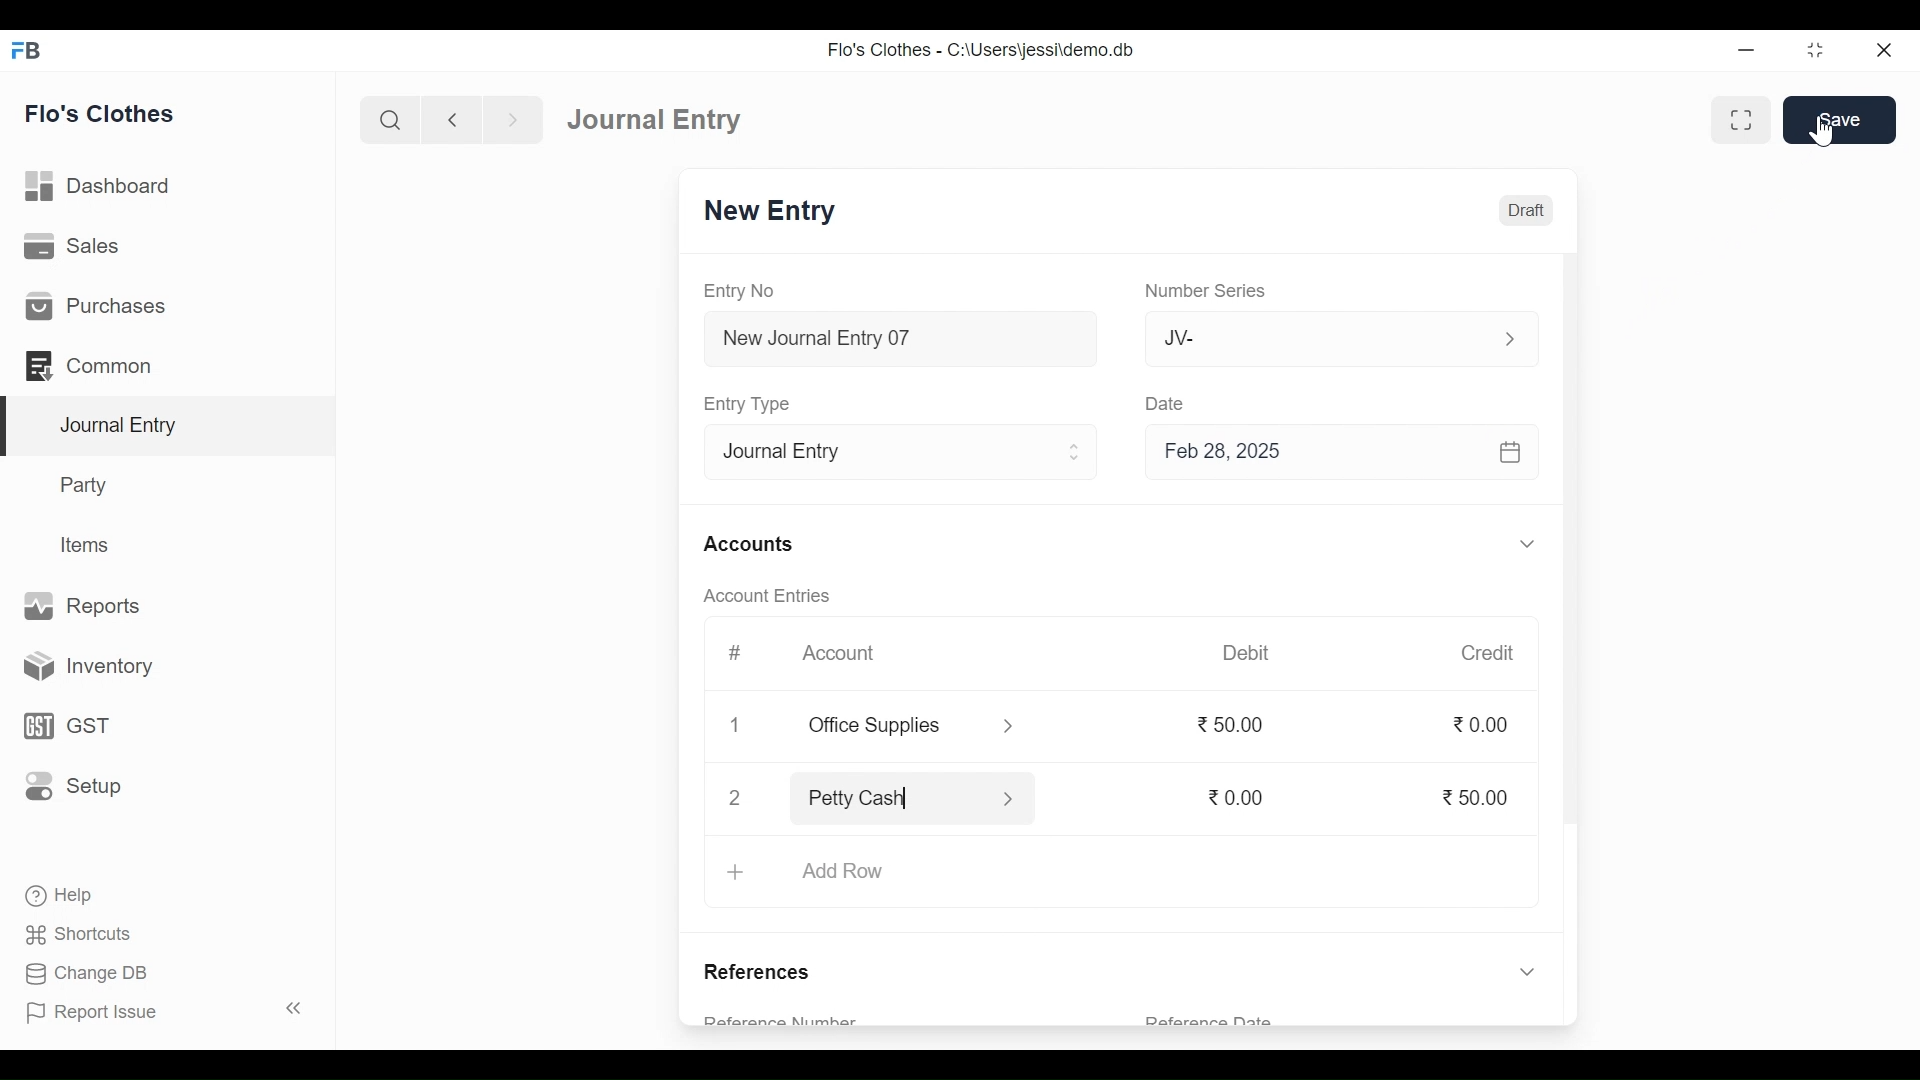 This screenshot has height=1080, width=1920. What do you see at coordinates (85, 971) in the screenshot?
I see `Change DB` at bounding box center [85, 971].